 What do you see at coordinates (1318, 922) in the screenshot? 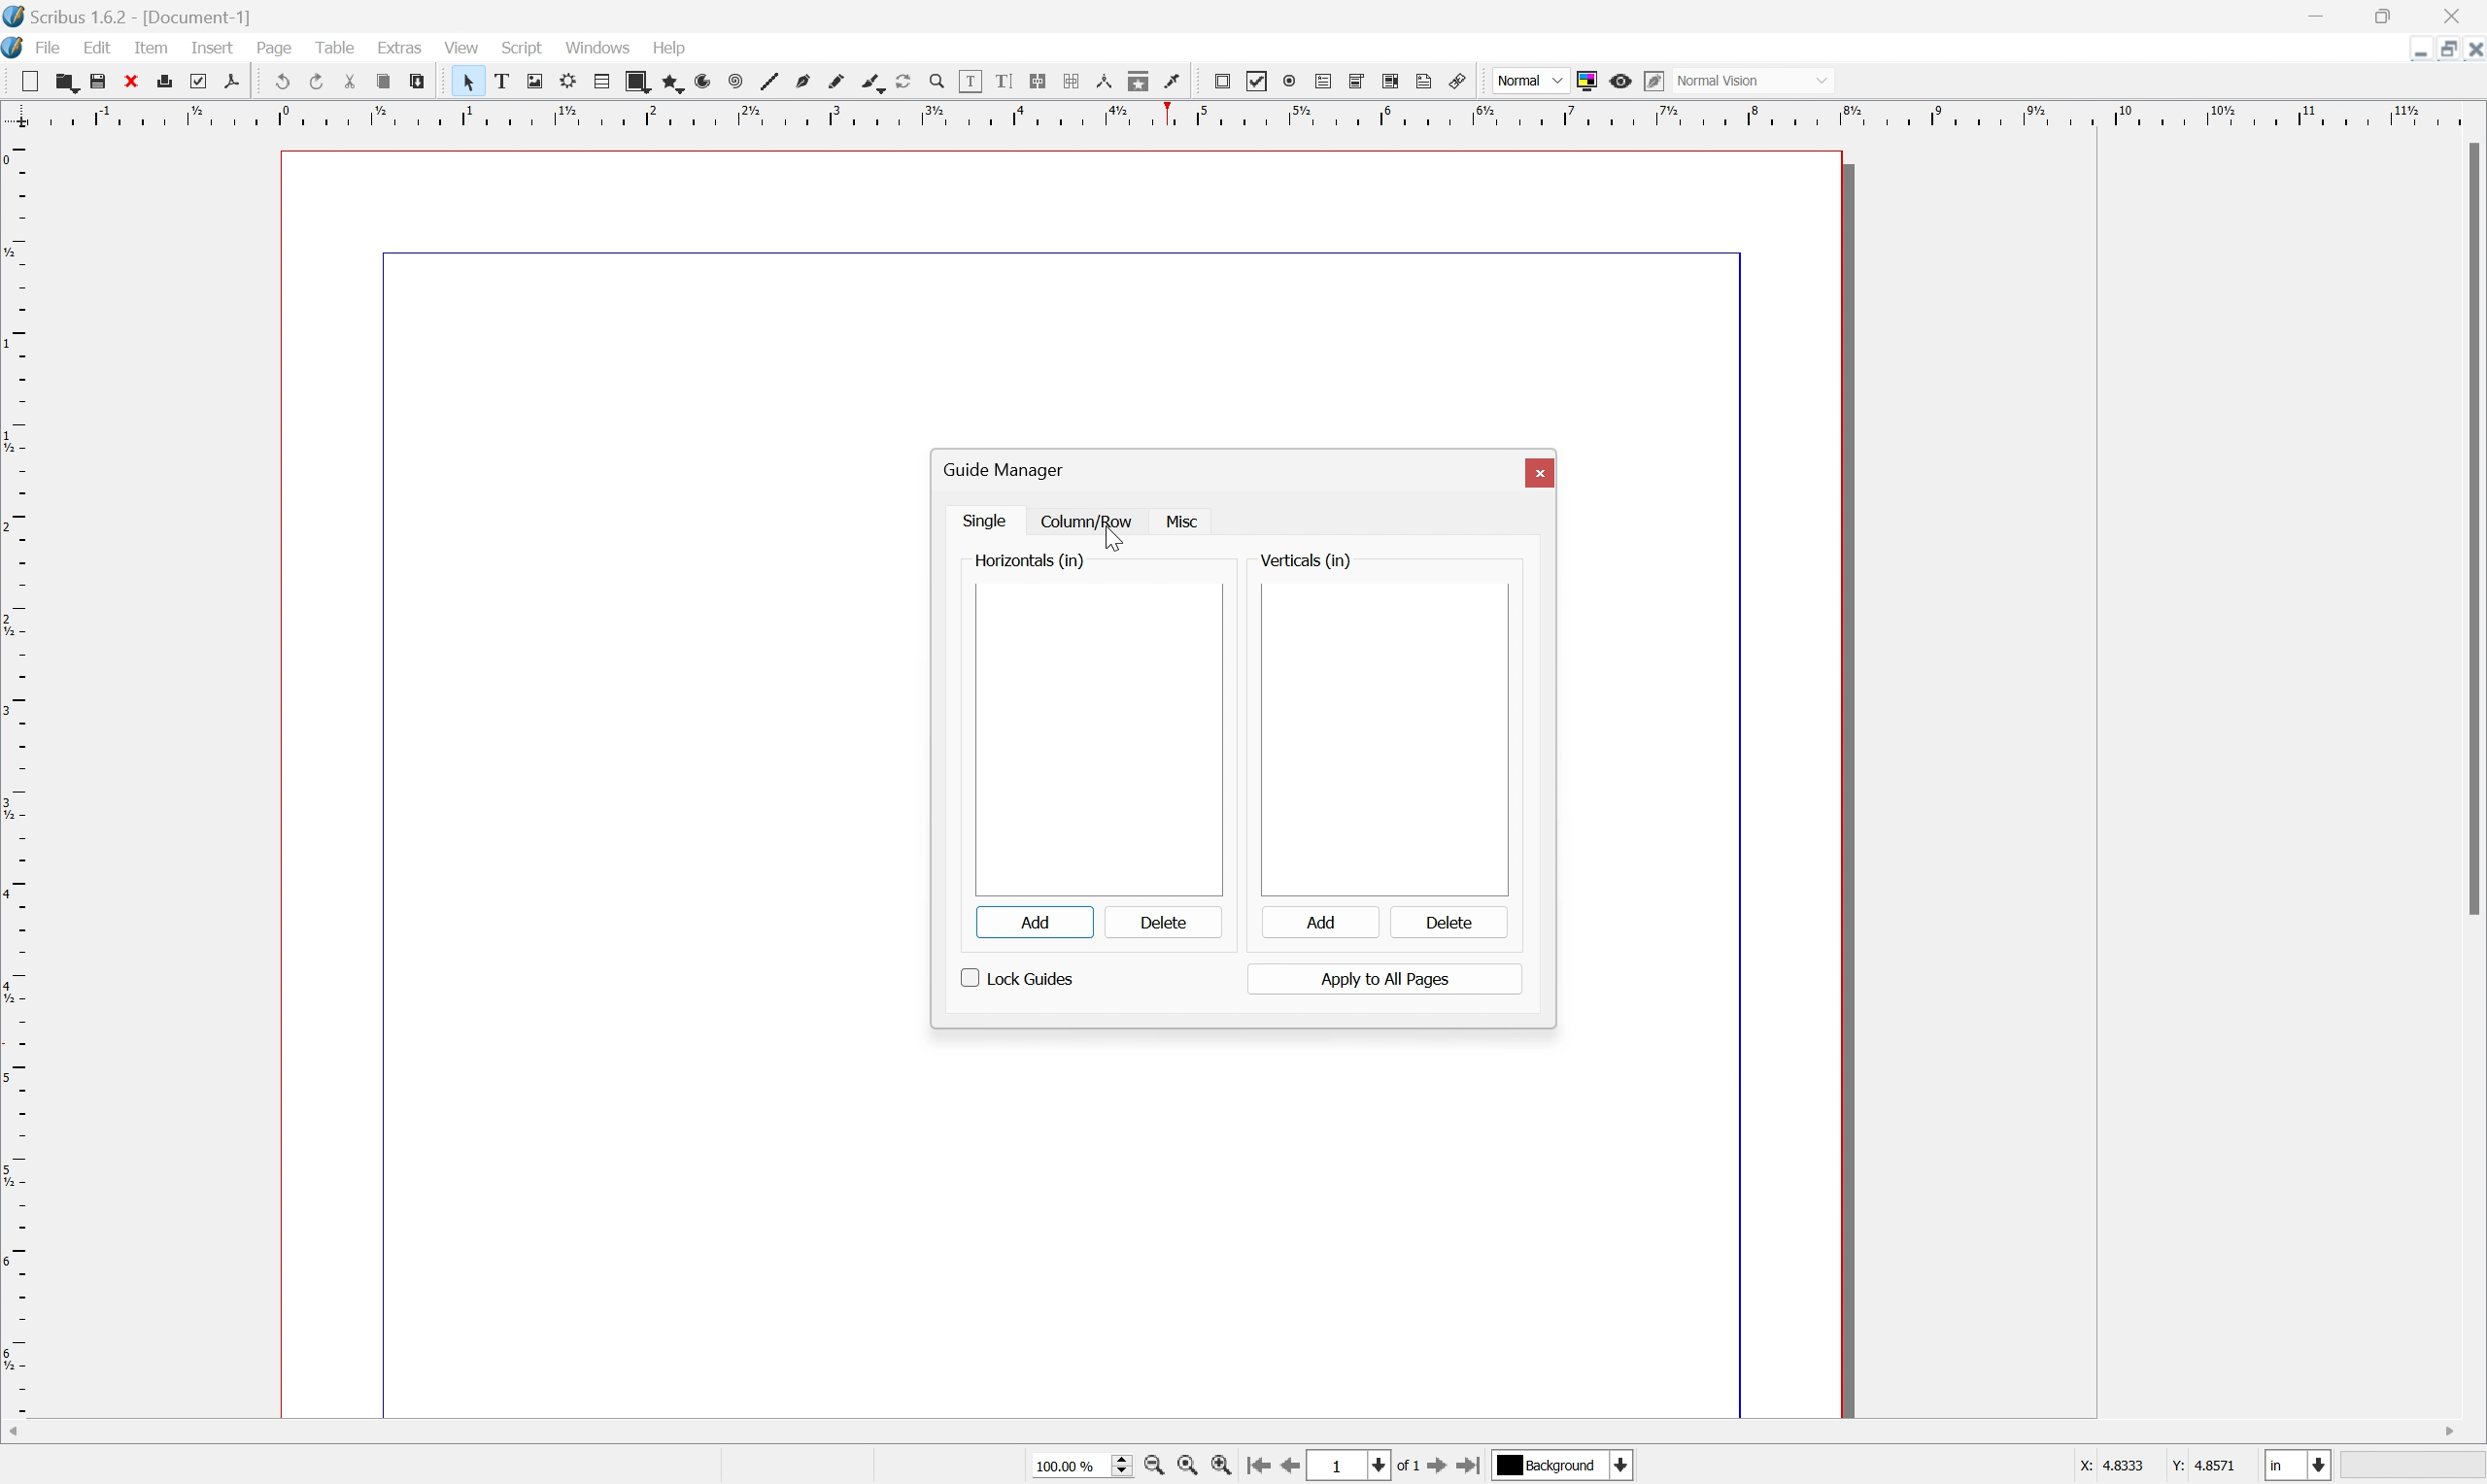
I see `add` at bounding box center [1318, 922].